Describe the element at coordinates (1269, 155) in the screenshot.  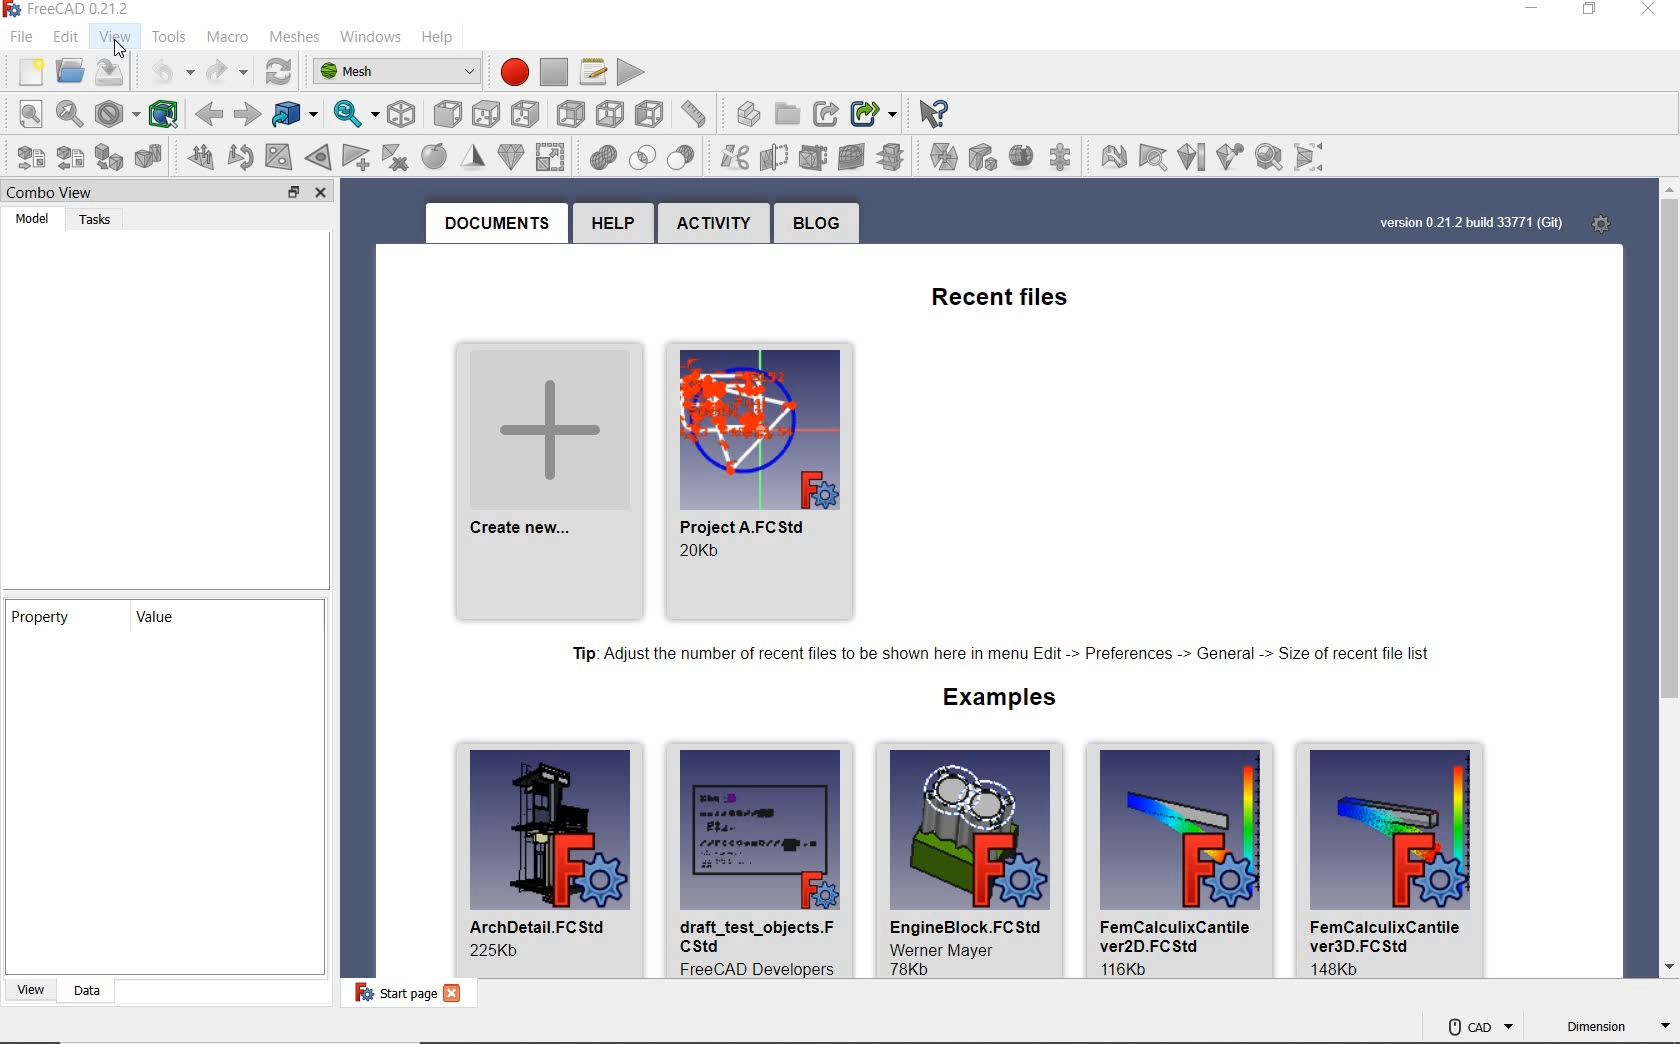
I see `solid mesh` at that location.